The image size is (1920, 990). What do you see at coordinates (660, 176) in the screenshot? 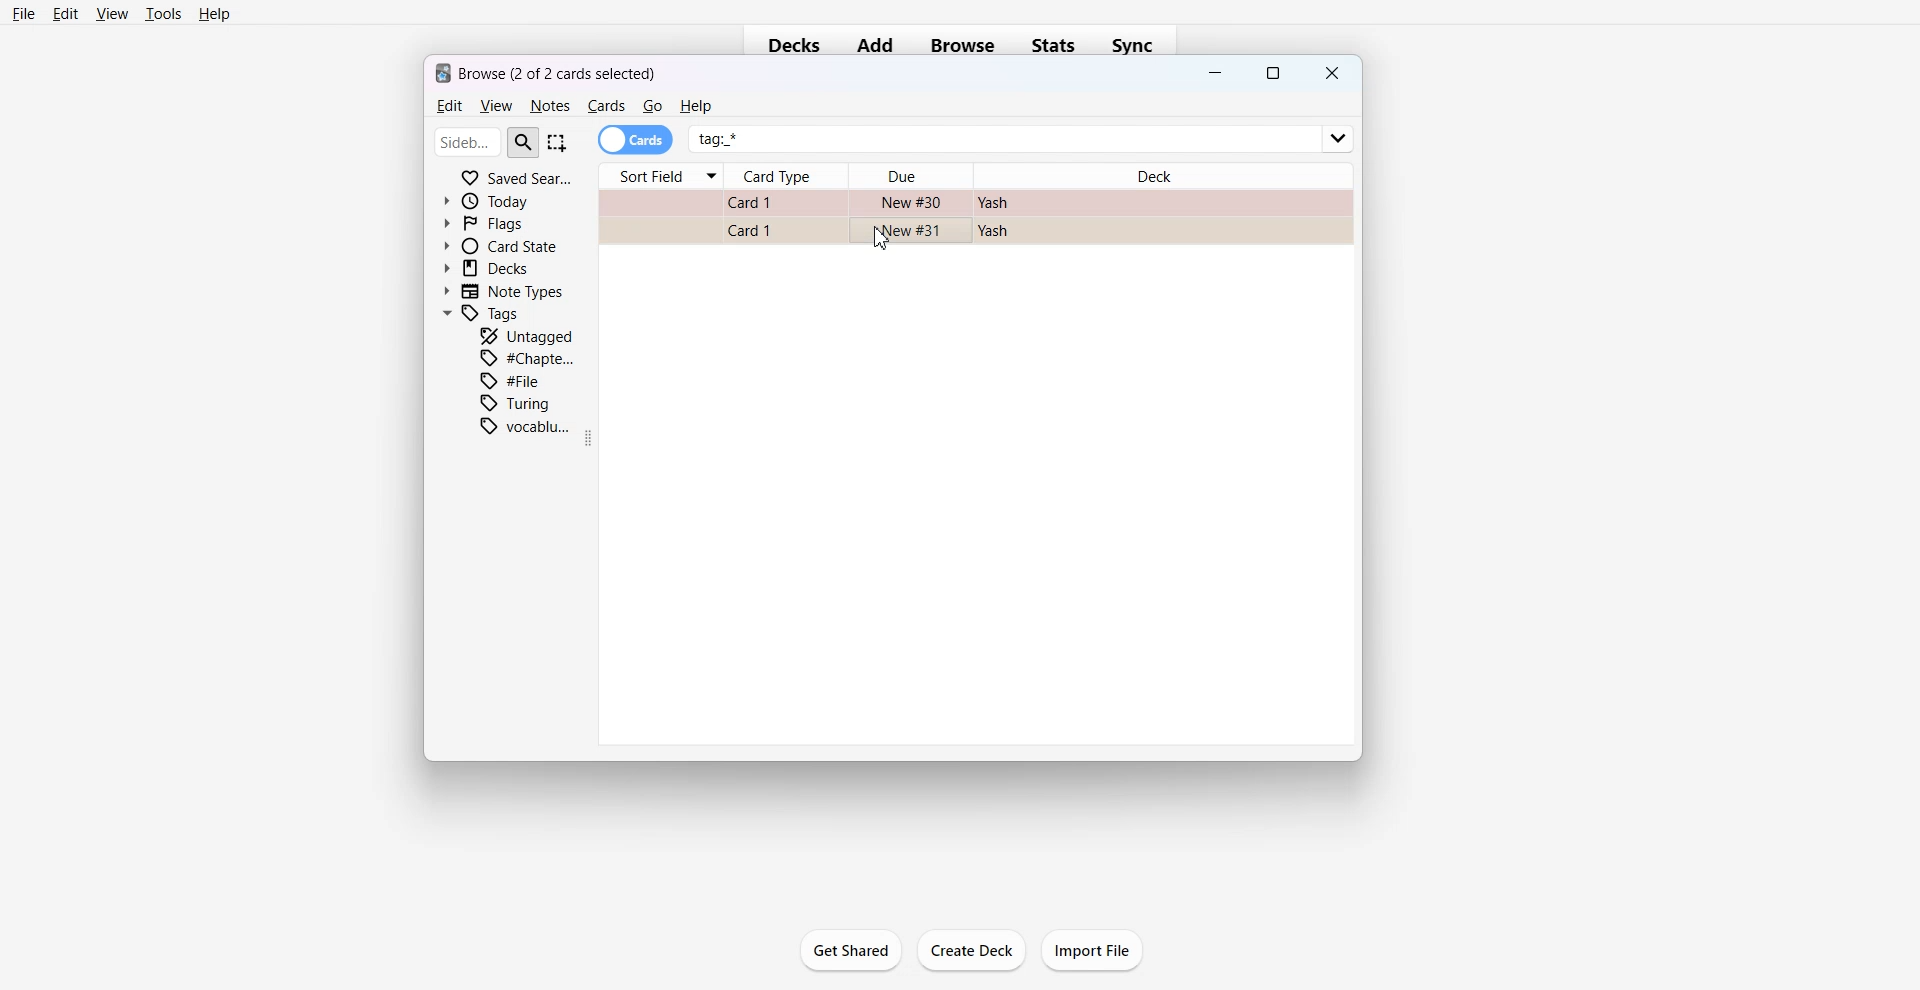
I see `Sort Field` at bounding box center [660, 176].